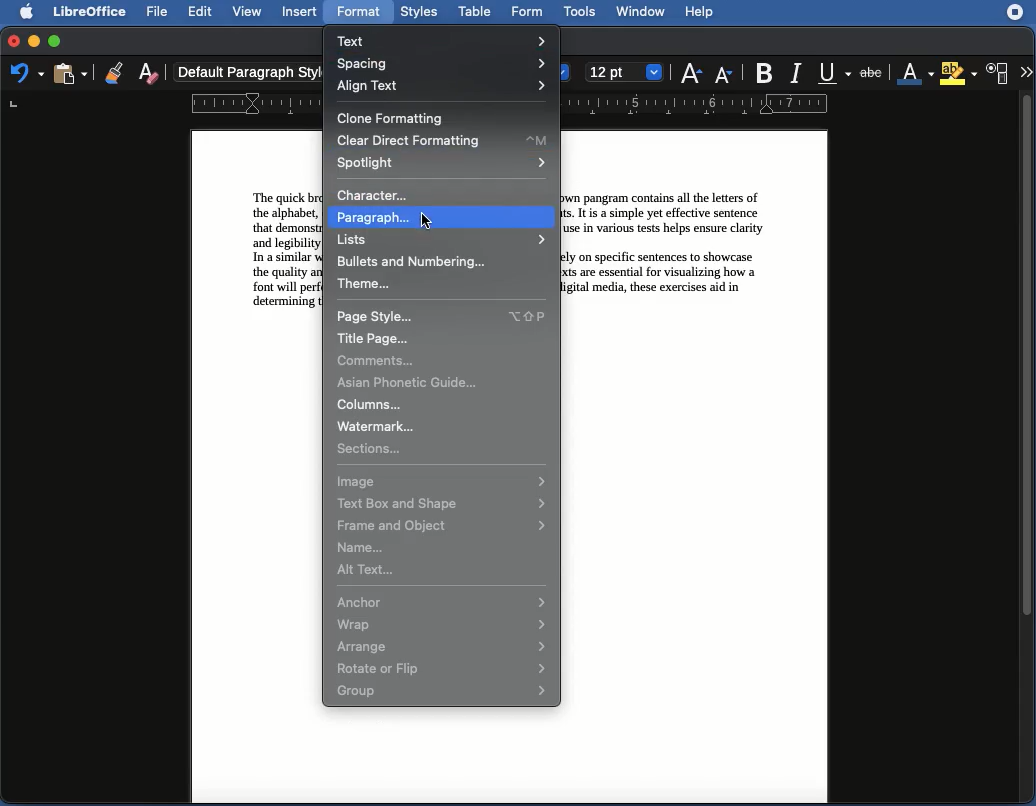 This screenshot has height=806, width=1036. What do you see at coordinates (1017, 20) in the screenshot?
I see `extensions` at bounding box center [1017, 20].